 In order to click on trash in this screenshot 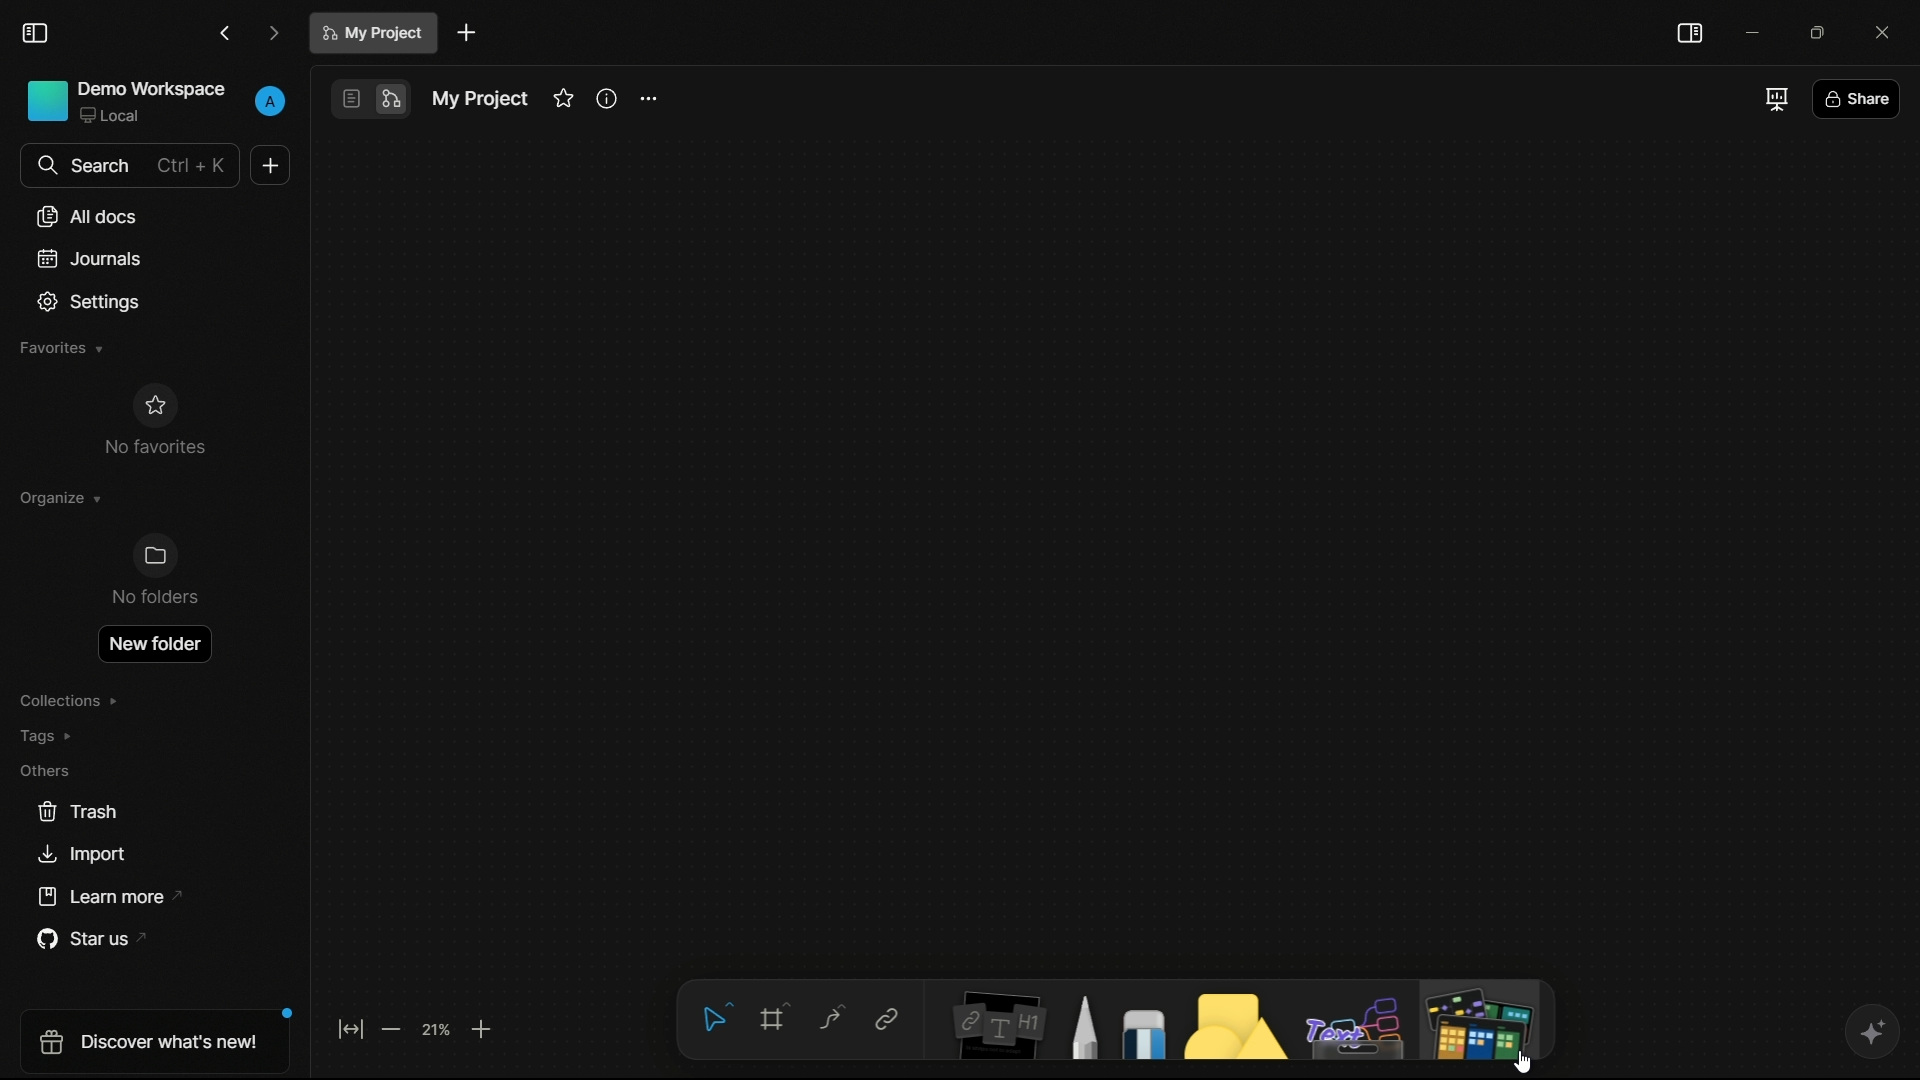, I will do `click(77, 813)`.